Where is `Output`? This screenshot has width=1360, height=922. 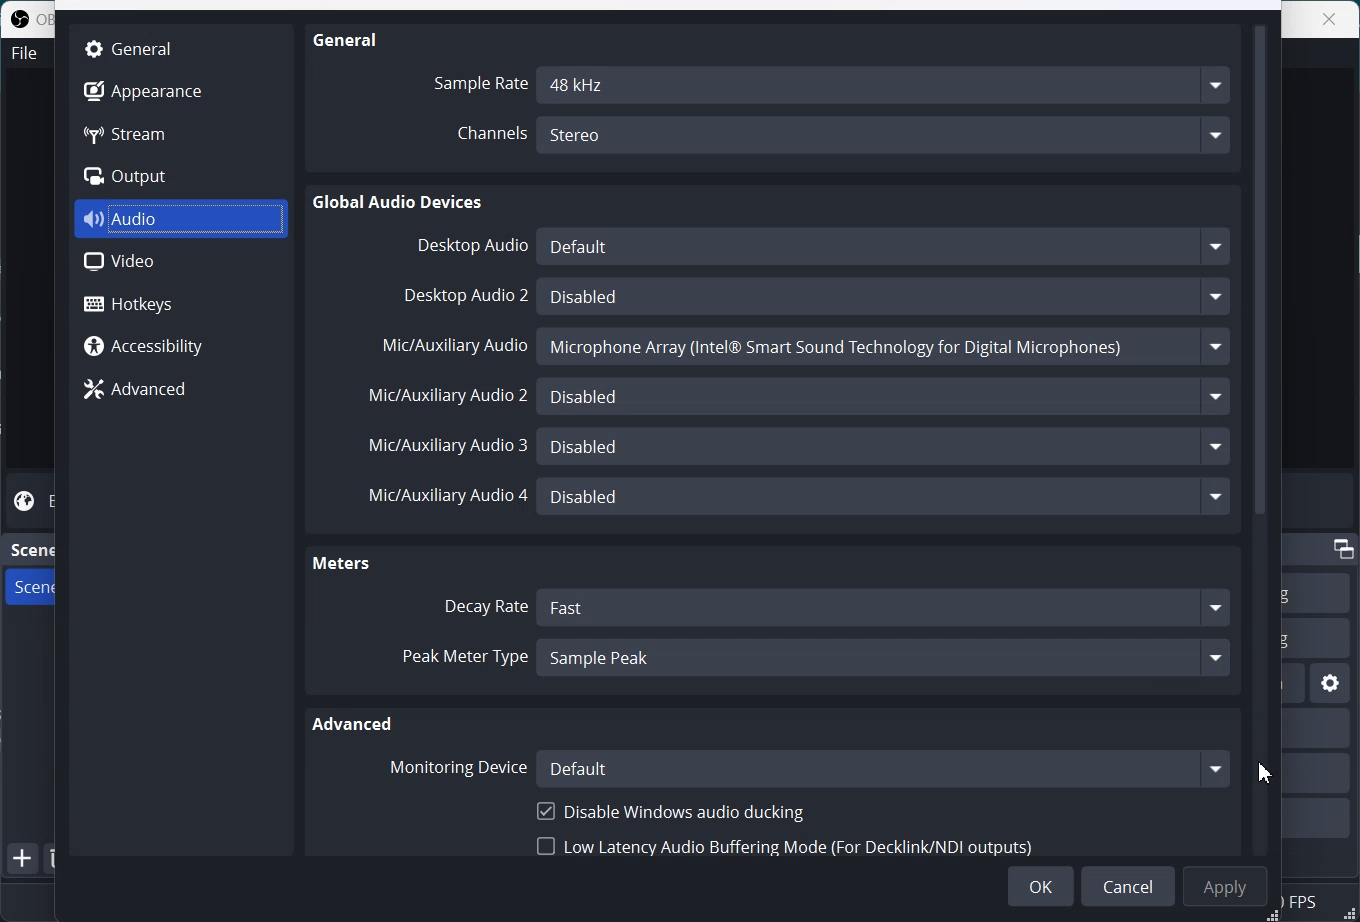
Output is located at coordinates (142, 177).